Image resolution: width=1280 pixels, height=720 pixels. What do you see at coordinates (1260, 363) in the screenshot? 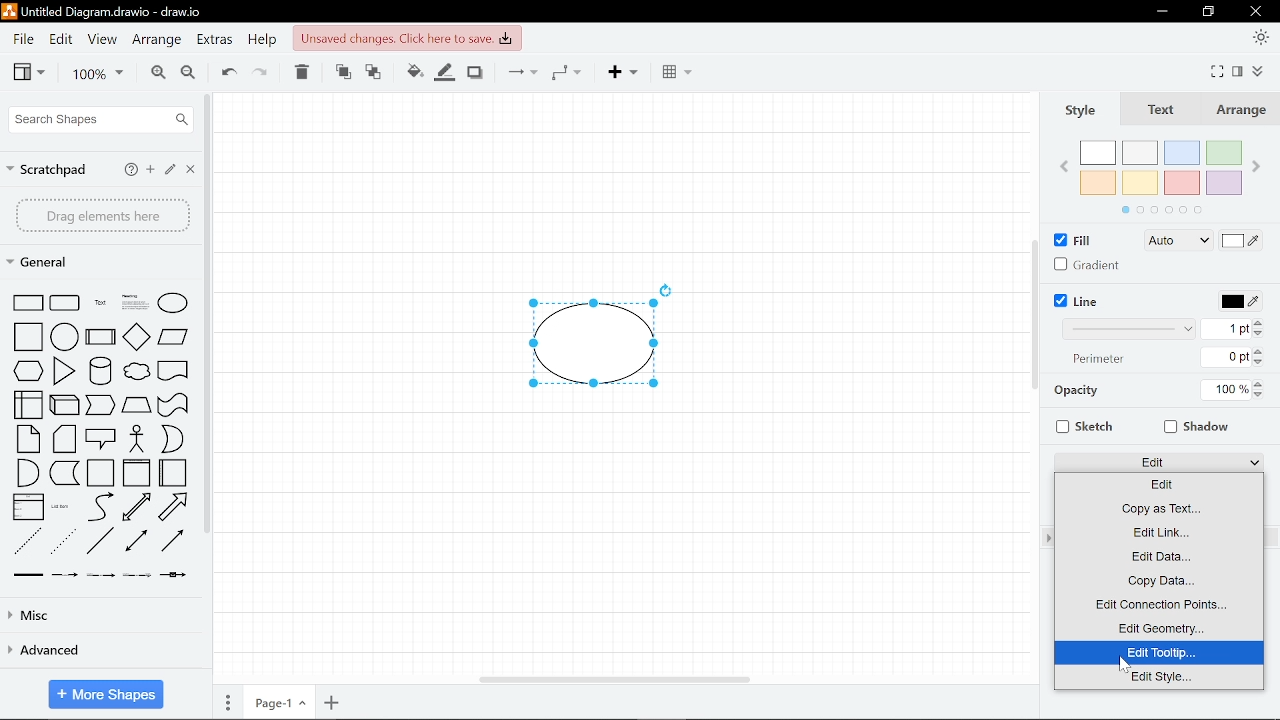
I see `Decrease perimeter` at bounding box center [1260, 363].